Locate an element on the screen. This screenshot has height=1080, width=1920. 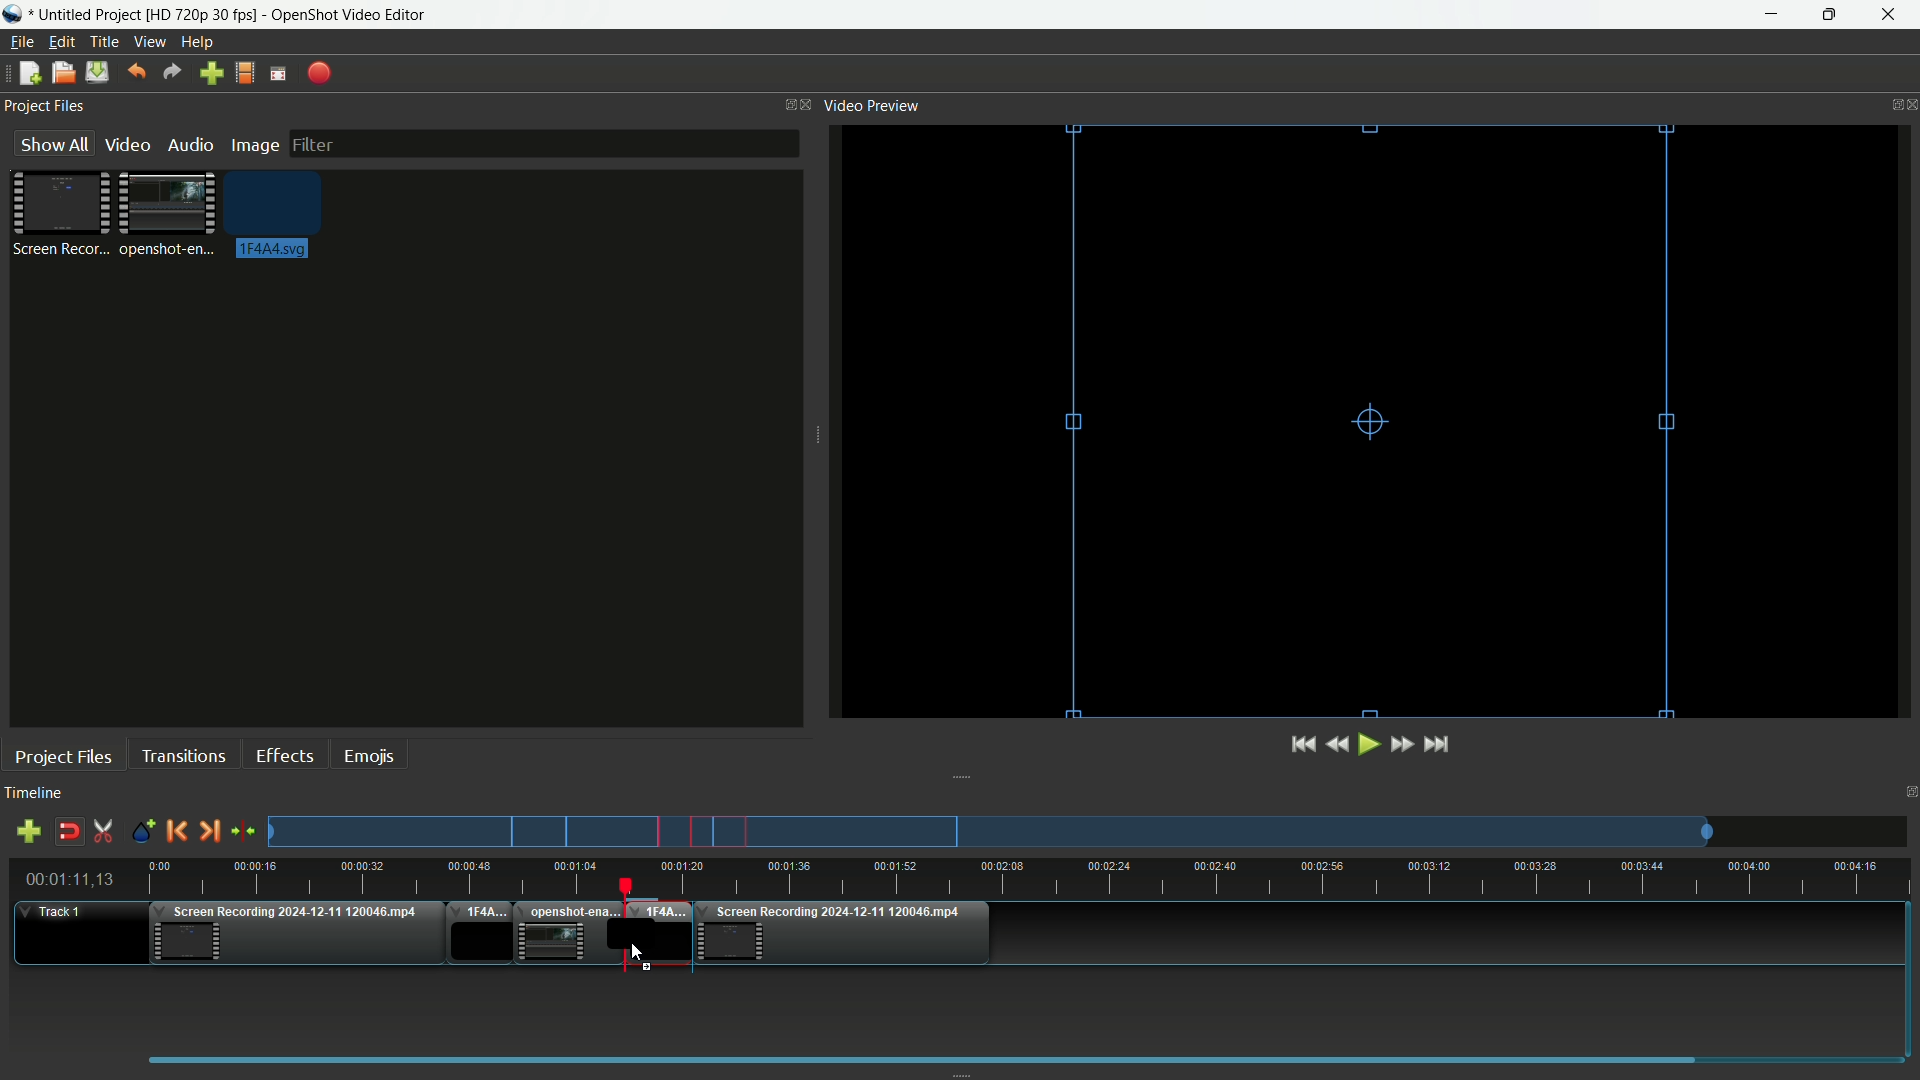
Video three in timeline is located at coordinates (847, 934).